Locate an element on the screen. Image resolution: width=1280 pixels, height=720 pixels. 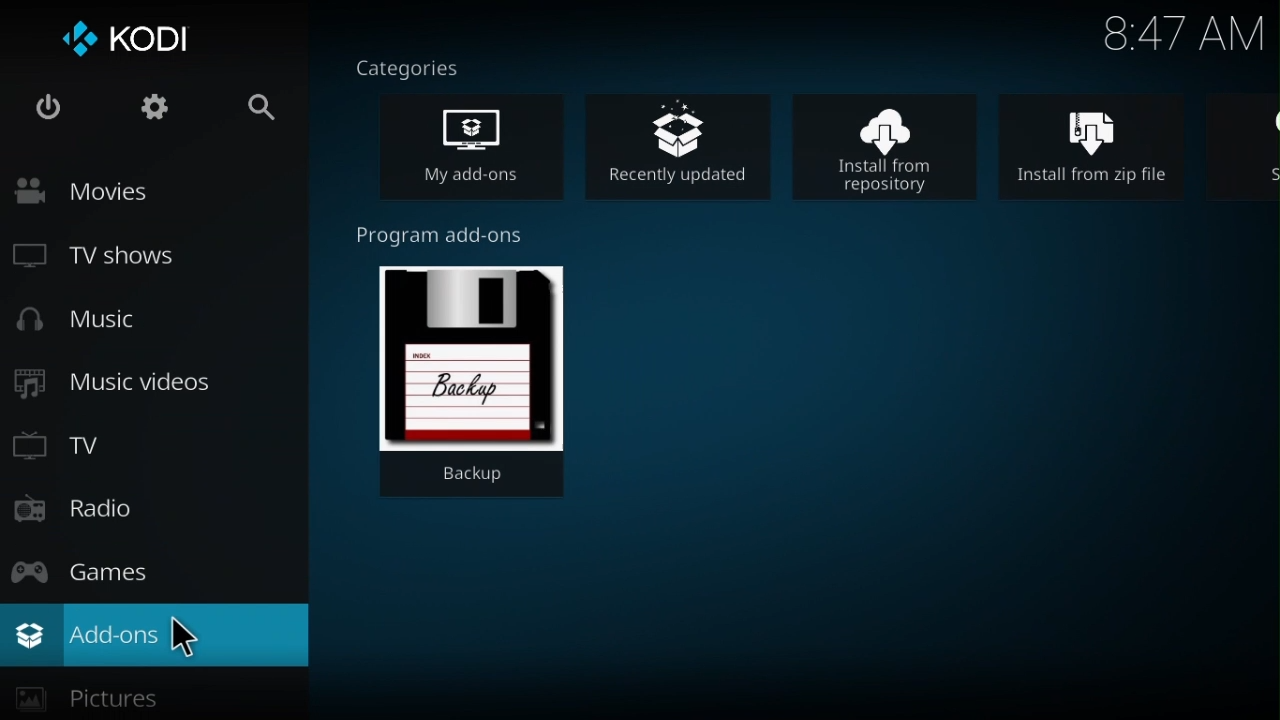
TV is located at coordinates (71, 442).